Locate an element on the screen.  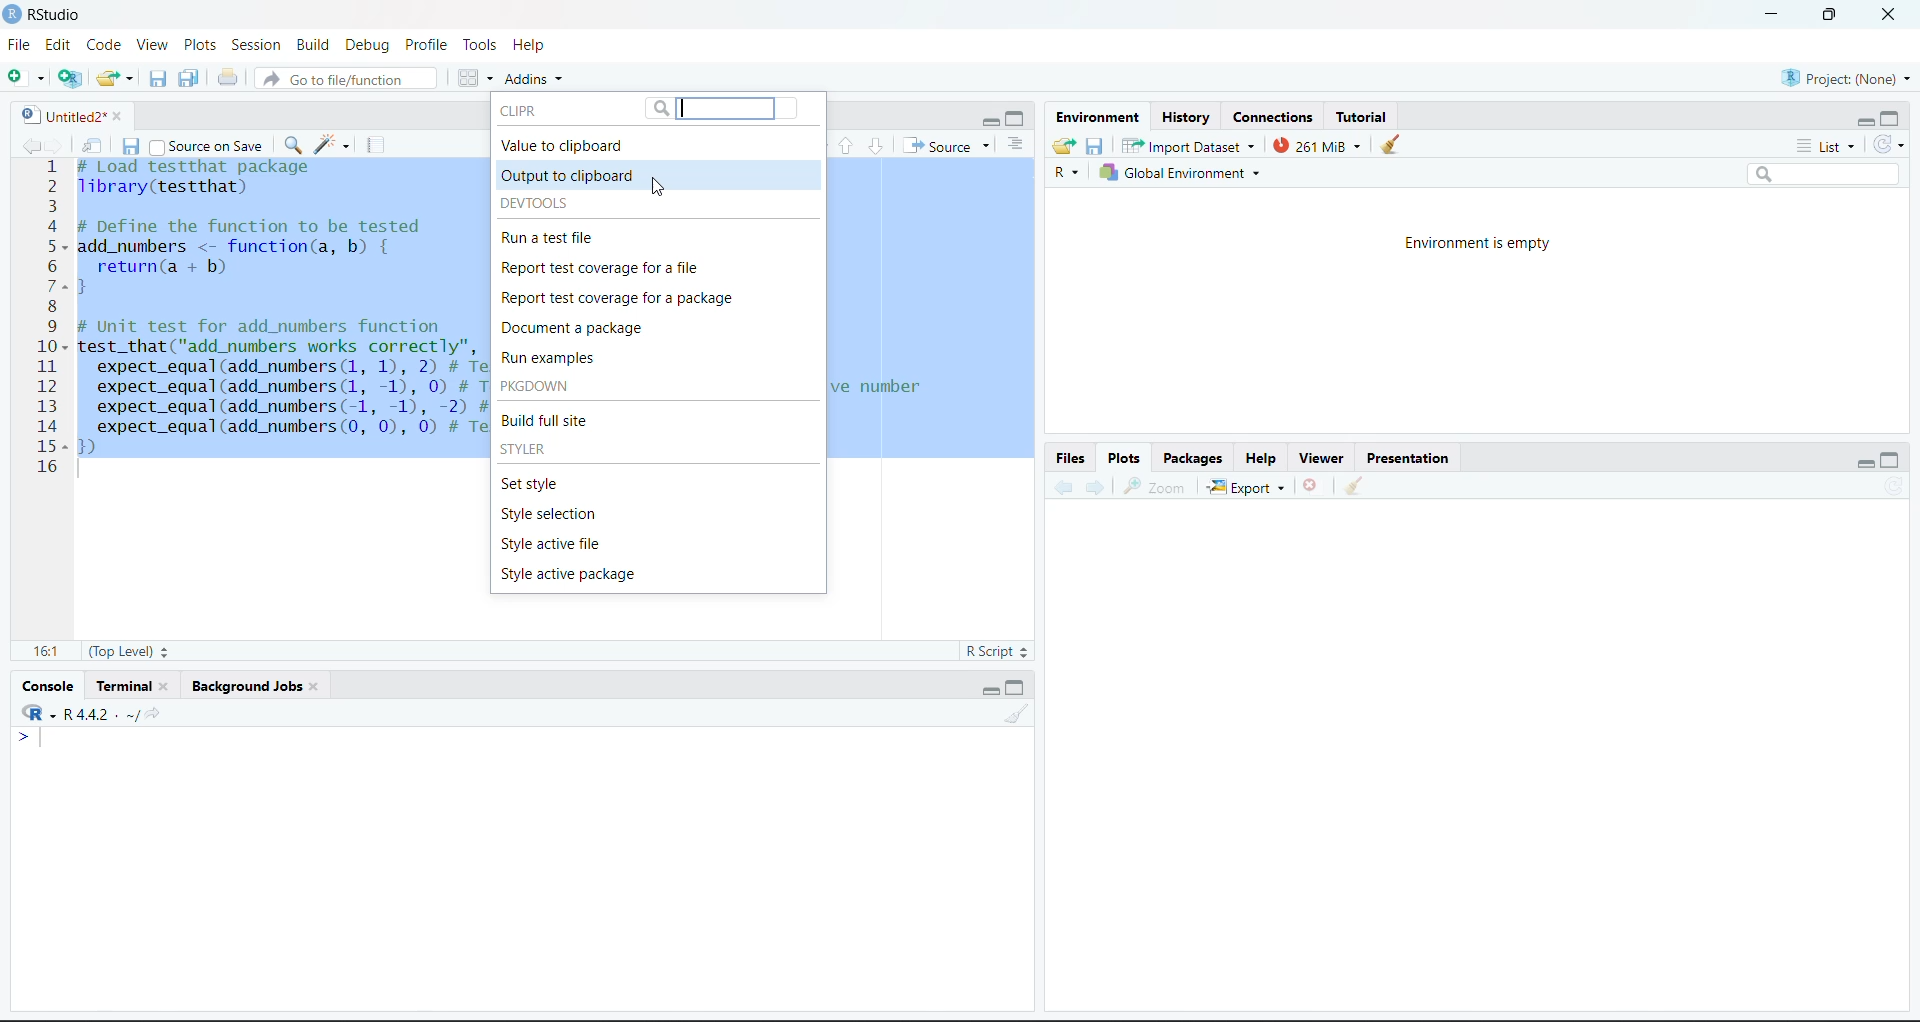
maximize is located at coordinates (1892, 116).